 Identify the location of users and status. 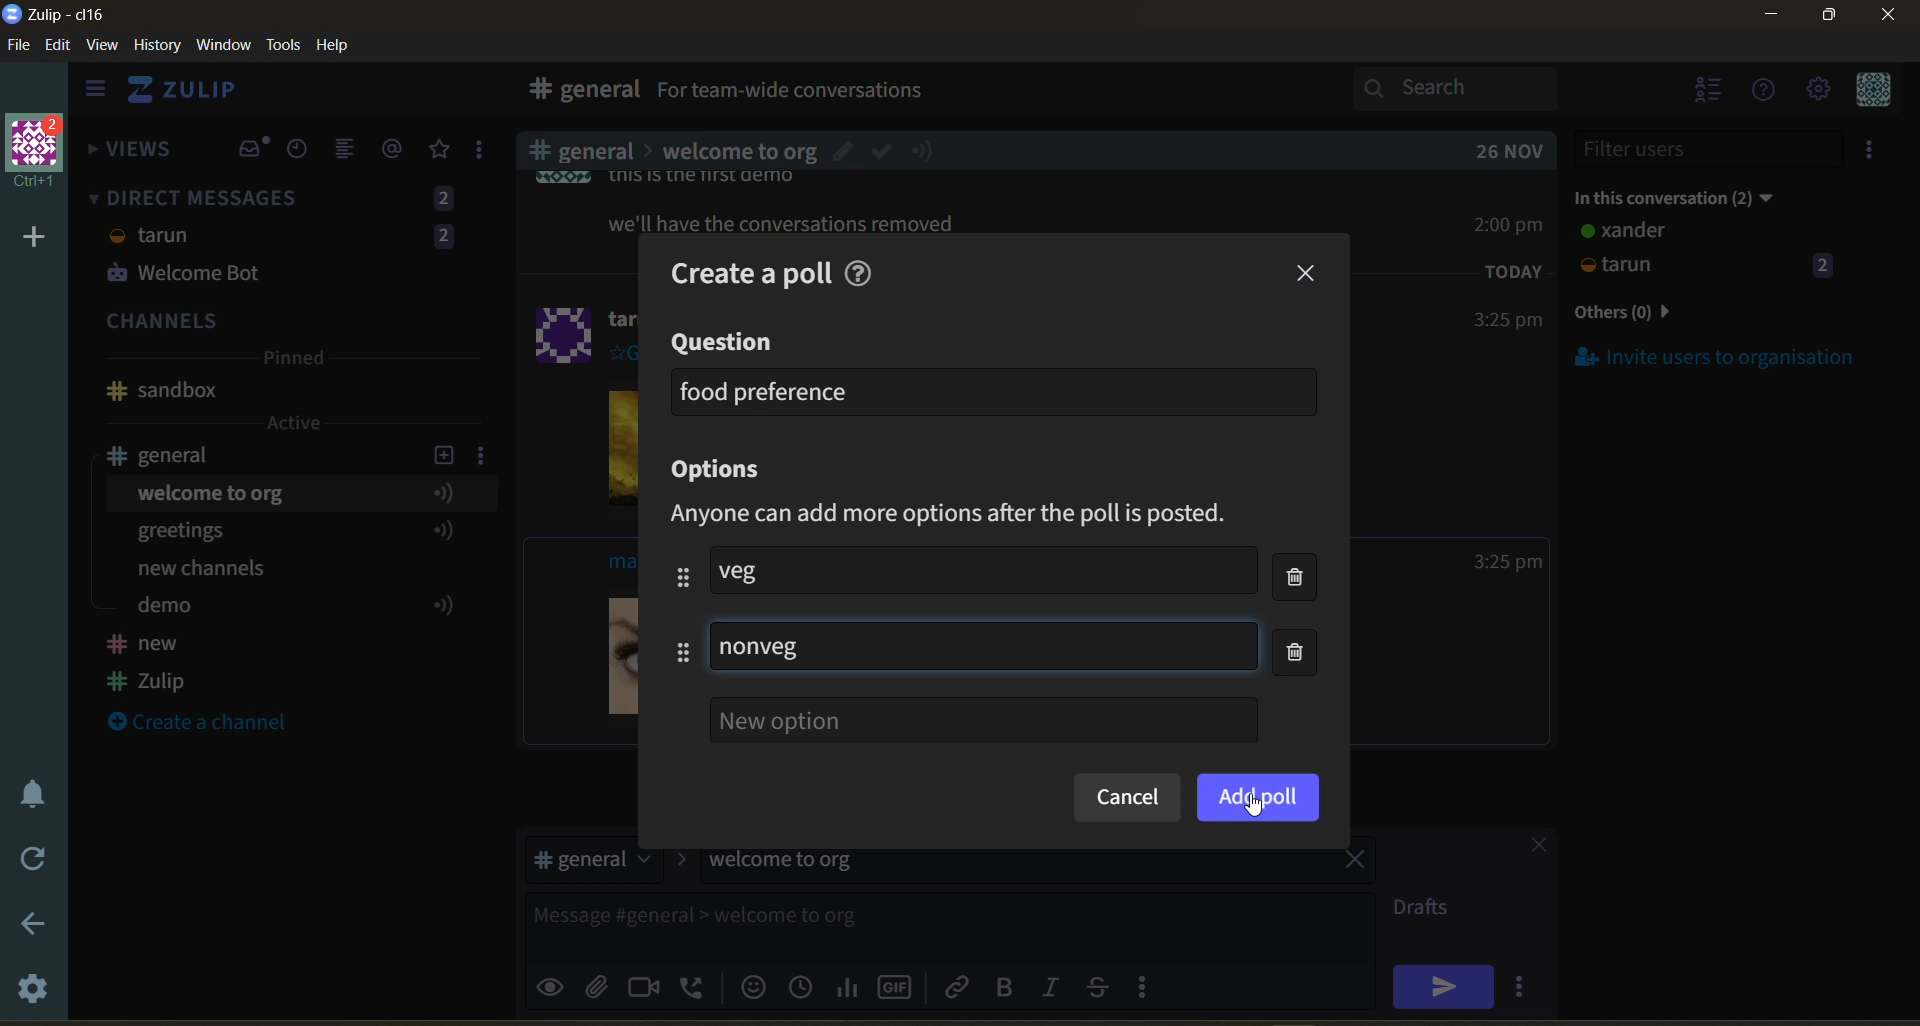
(1709, 252).